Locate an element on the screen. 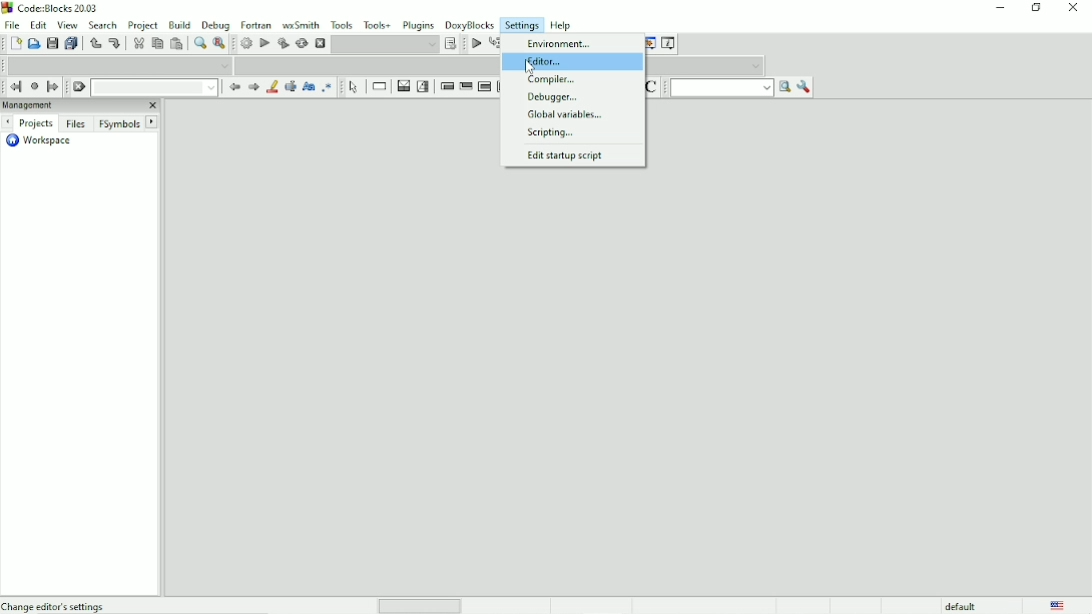 Image resolution: width=1092 pixels, height=614 pixels. Search is located at coordinates (104, 24).